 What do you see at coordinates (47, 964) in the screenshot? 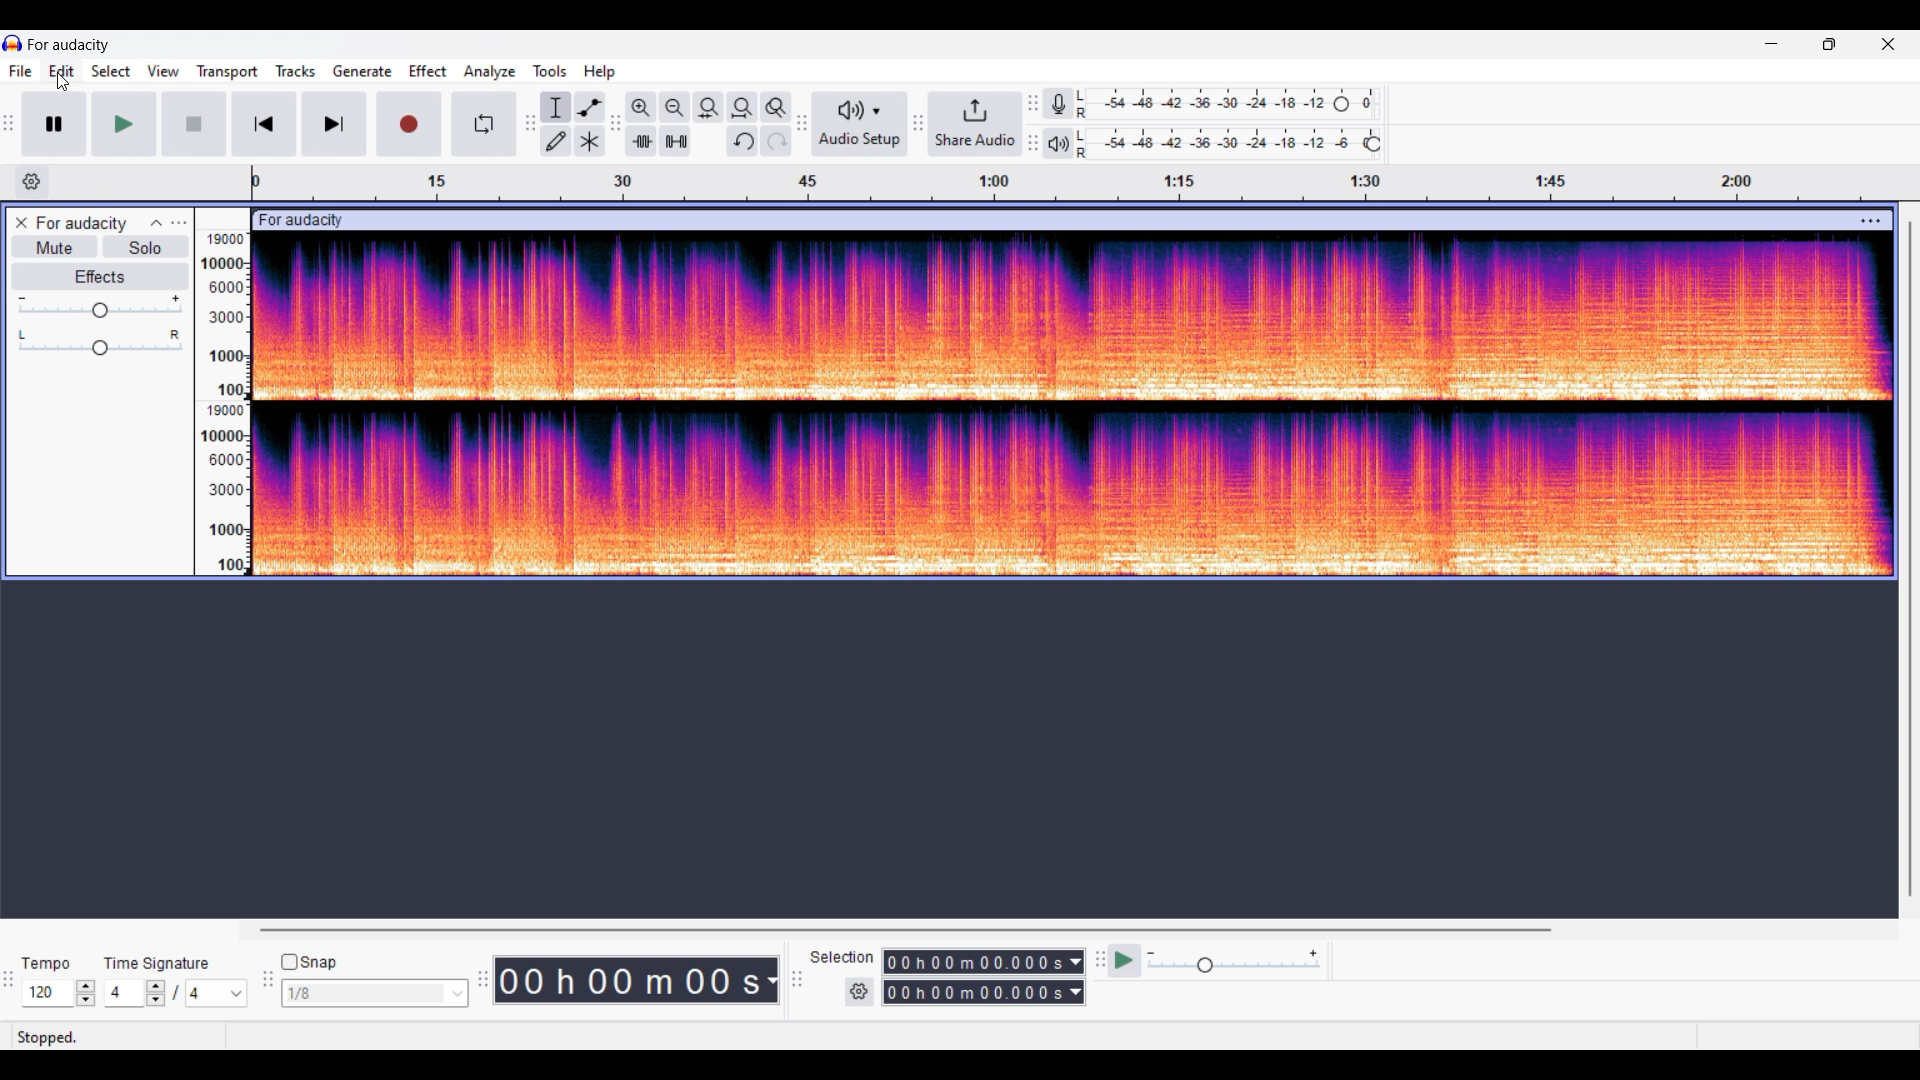
I see `Indicates Tempo settings` at bounding box center [47, 964].